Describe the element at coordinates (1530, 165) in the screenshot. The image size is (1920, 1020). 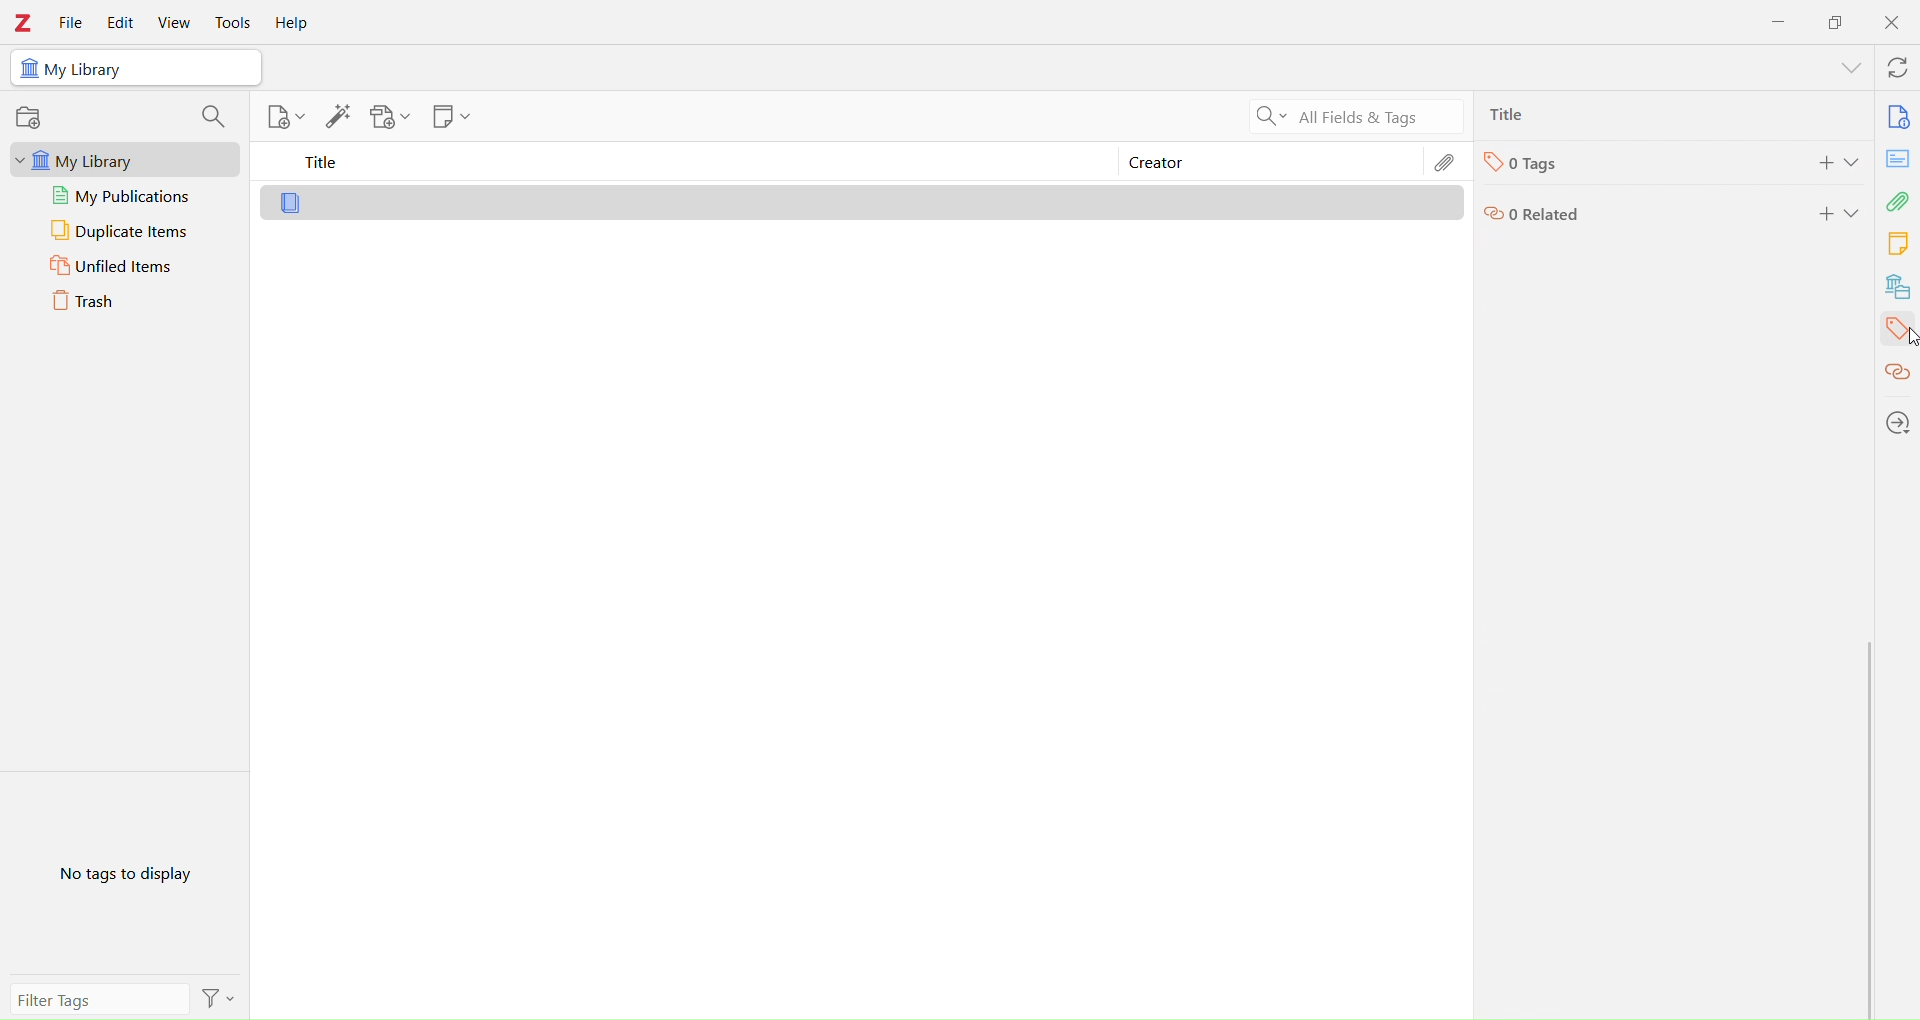
I see `Tags` at that location.